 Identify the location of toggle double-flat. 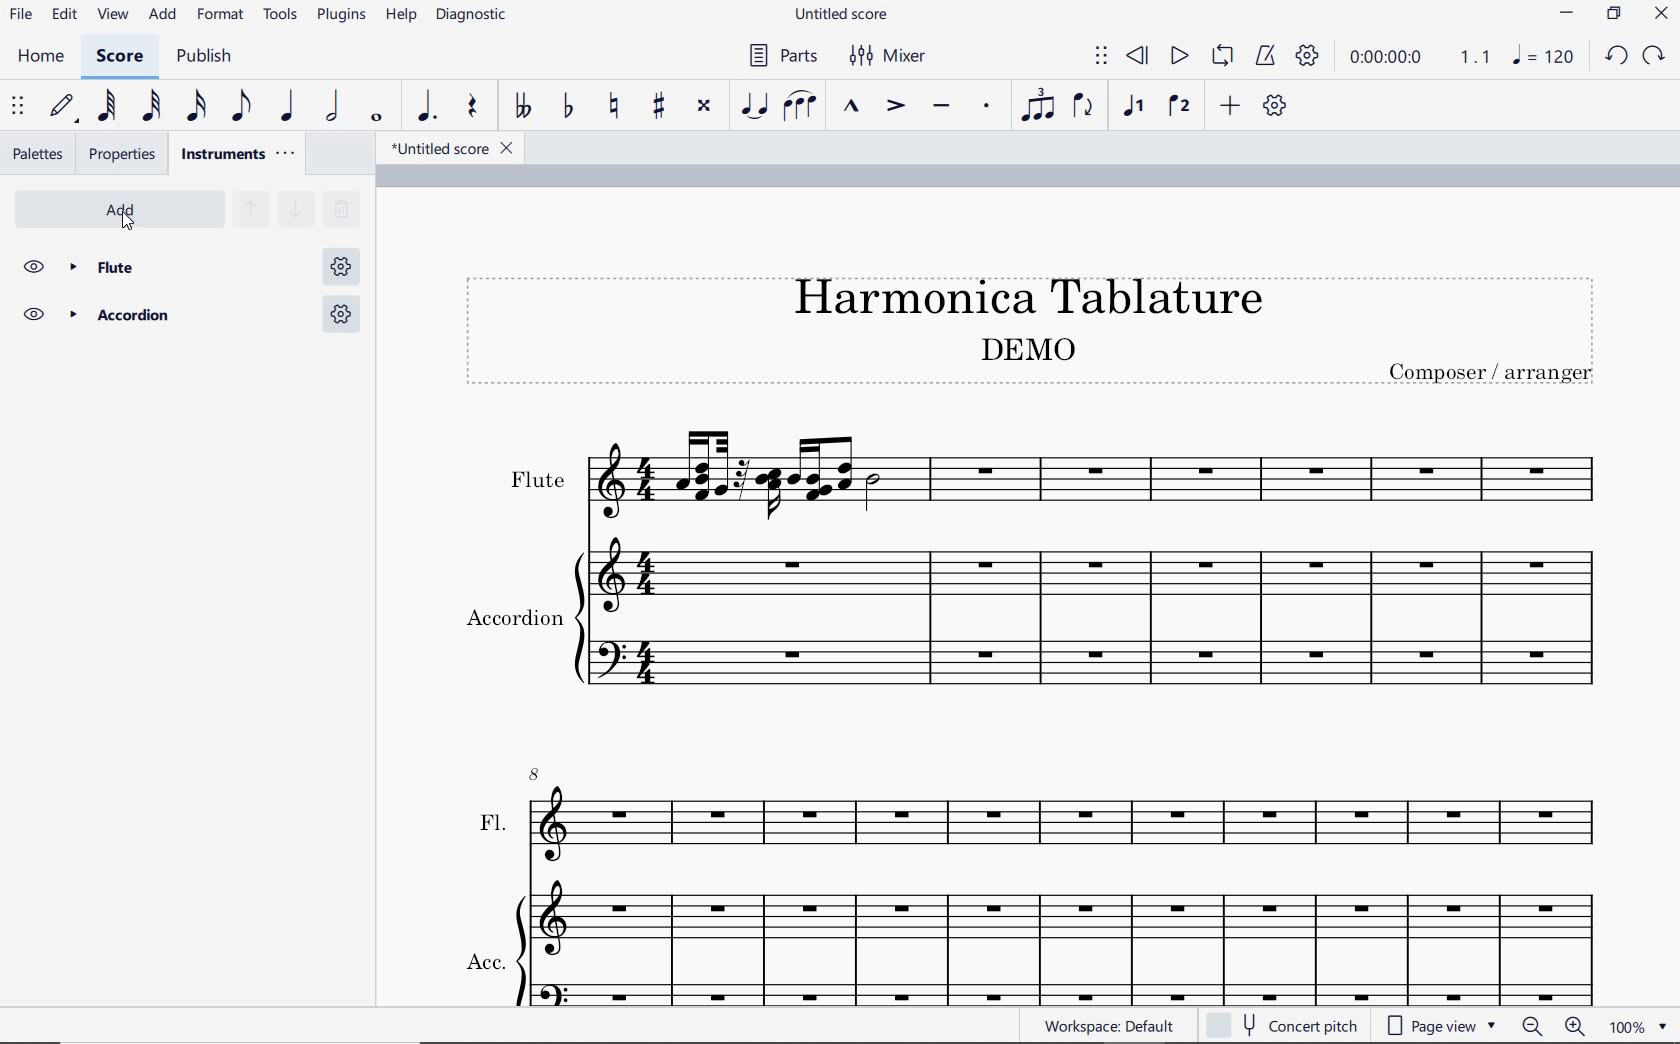
(521, 107).